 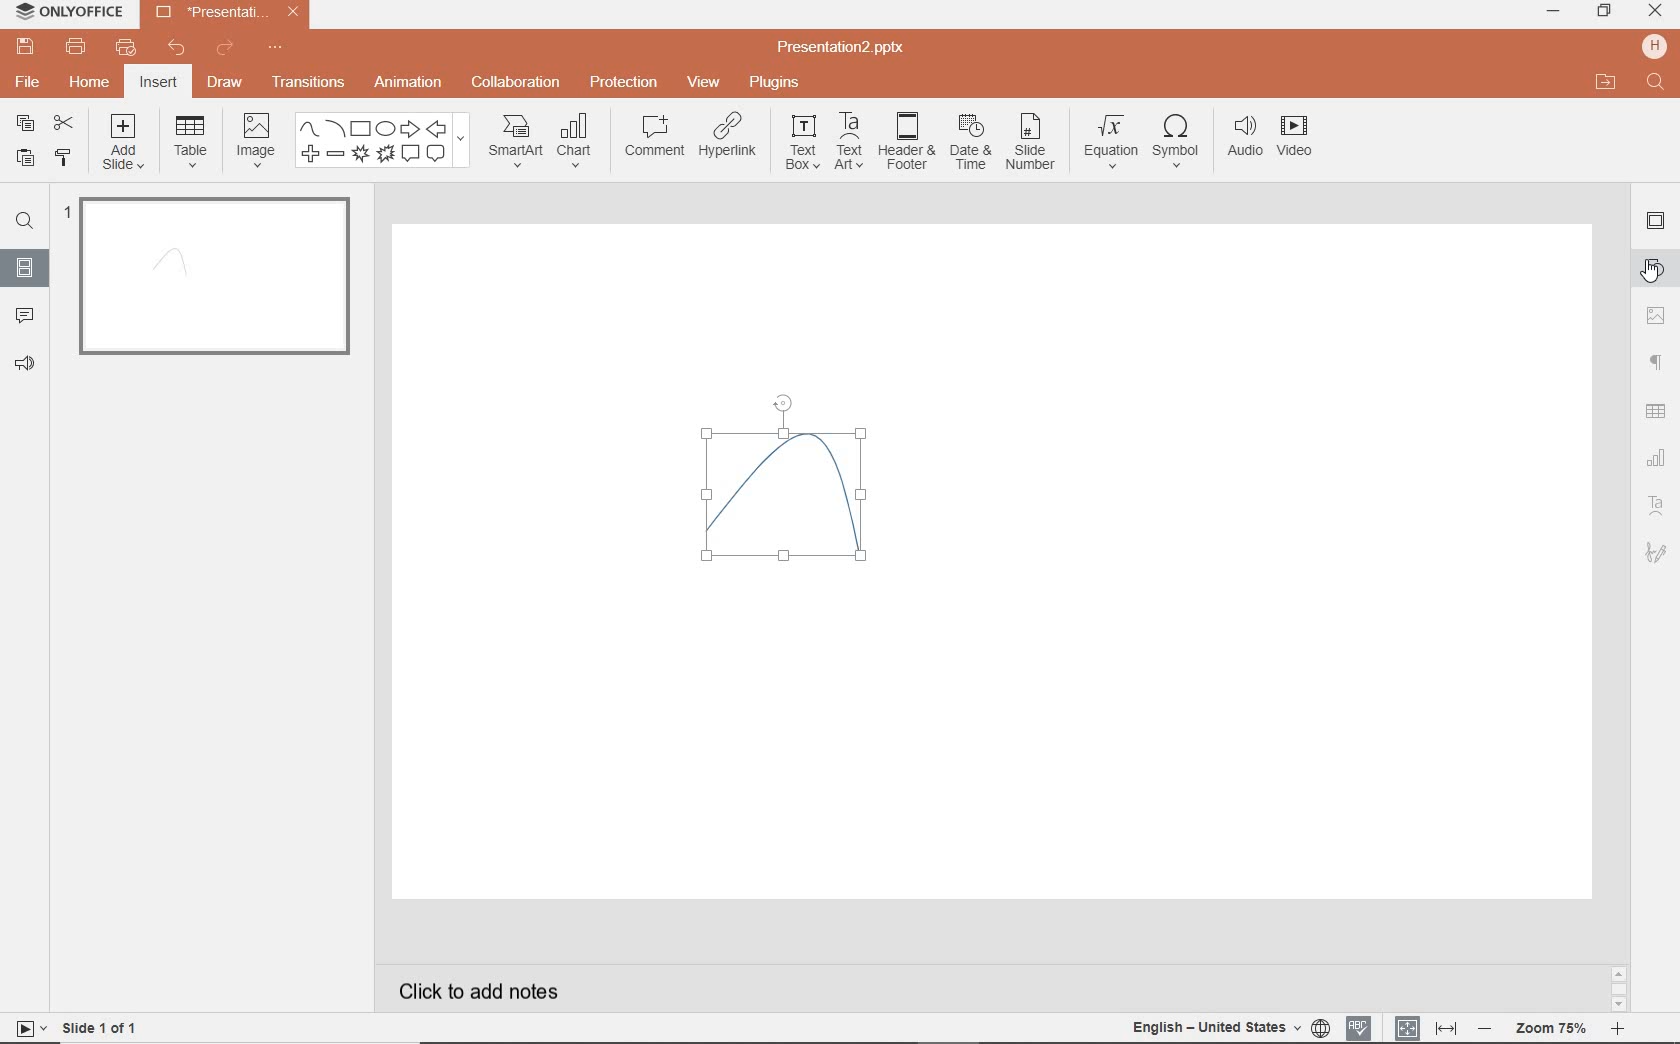 What do you see at coordinates (1658, 506) in the screenshot?
I see `TEXT ART SETTINGS` at bounding box center [1658, 506].